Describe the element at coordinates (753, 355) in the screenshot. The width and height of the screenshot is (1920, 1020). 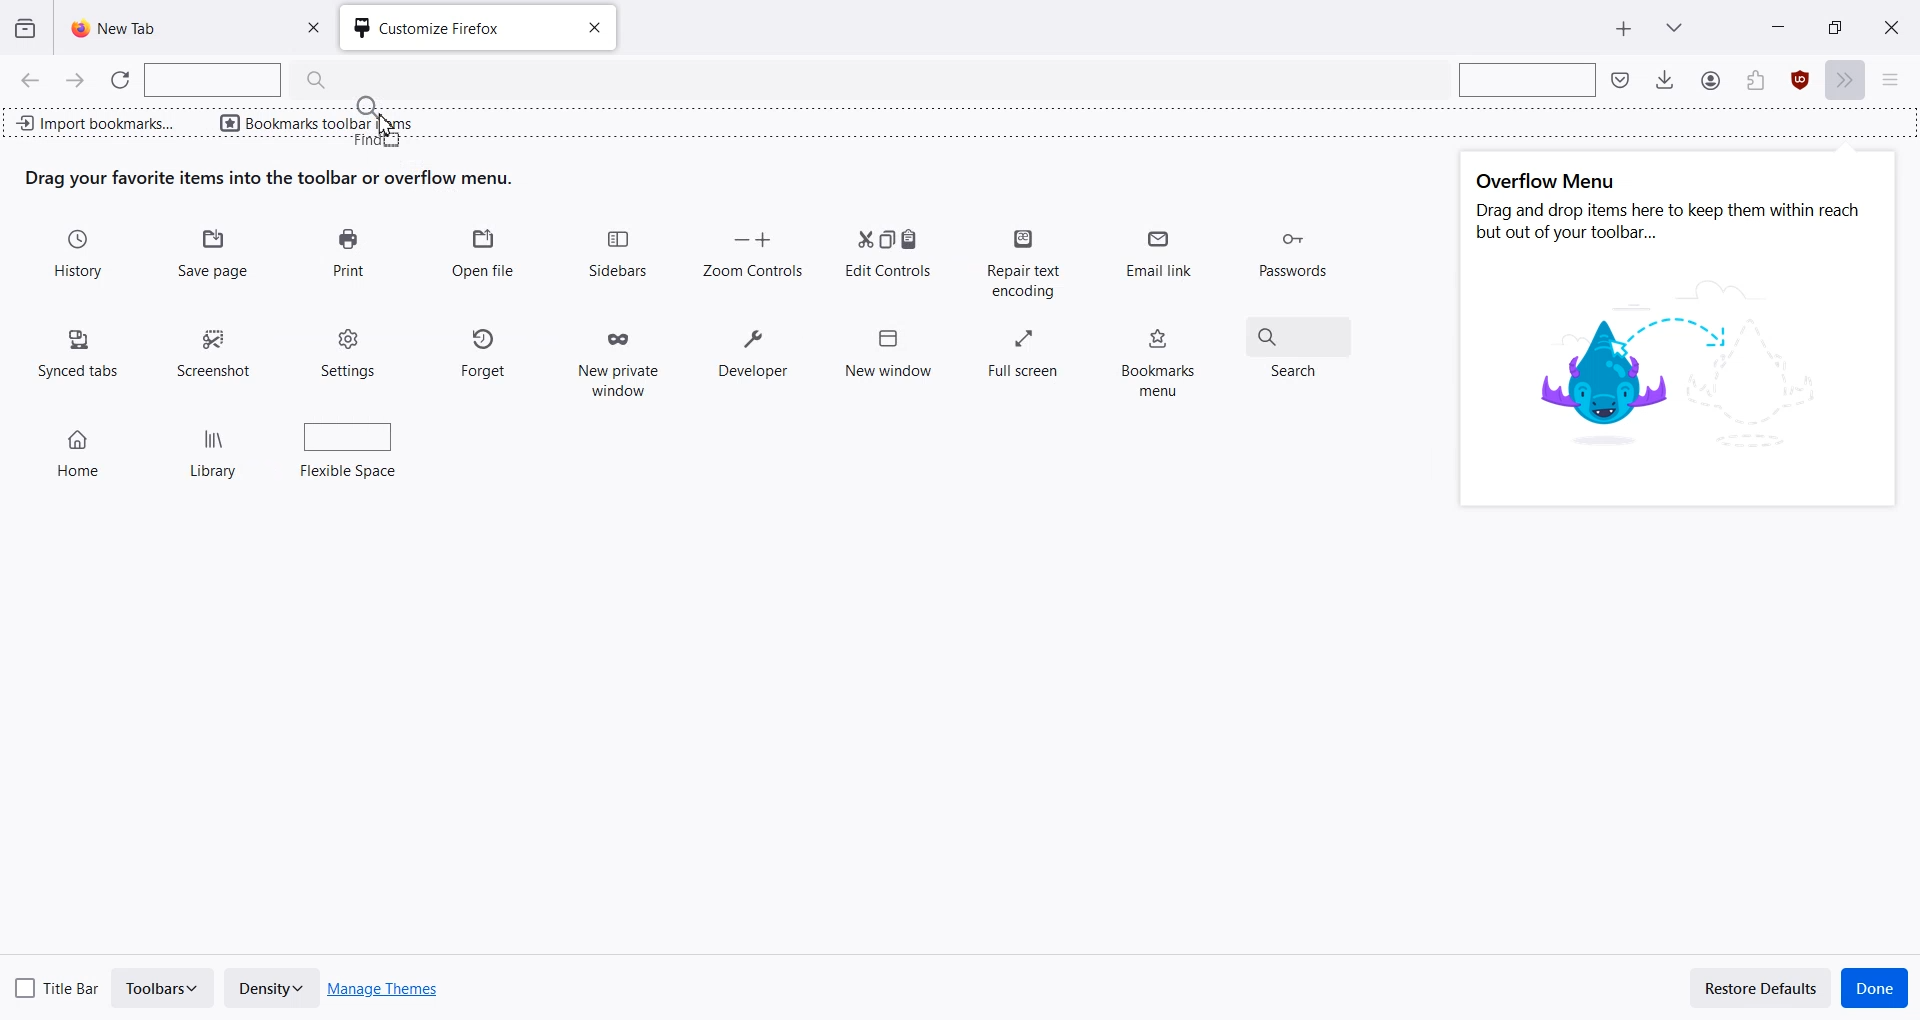
I see `Developer` at that location.